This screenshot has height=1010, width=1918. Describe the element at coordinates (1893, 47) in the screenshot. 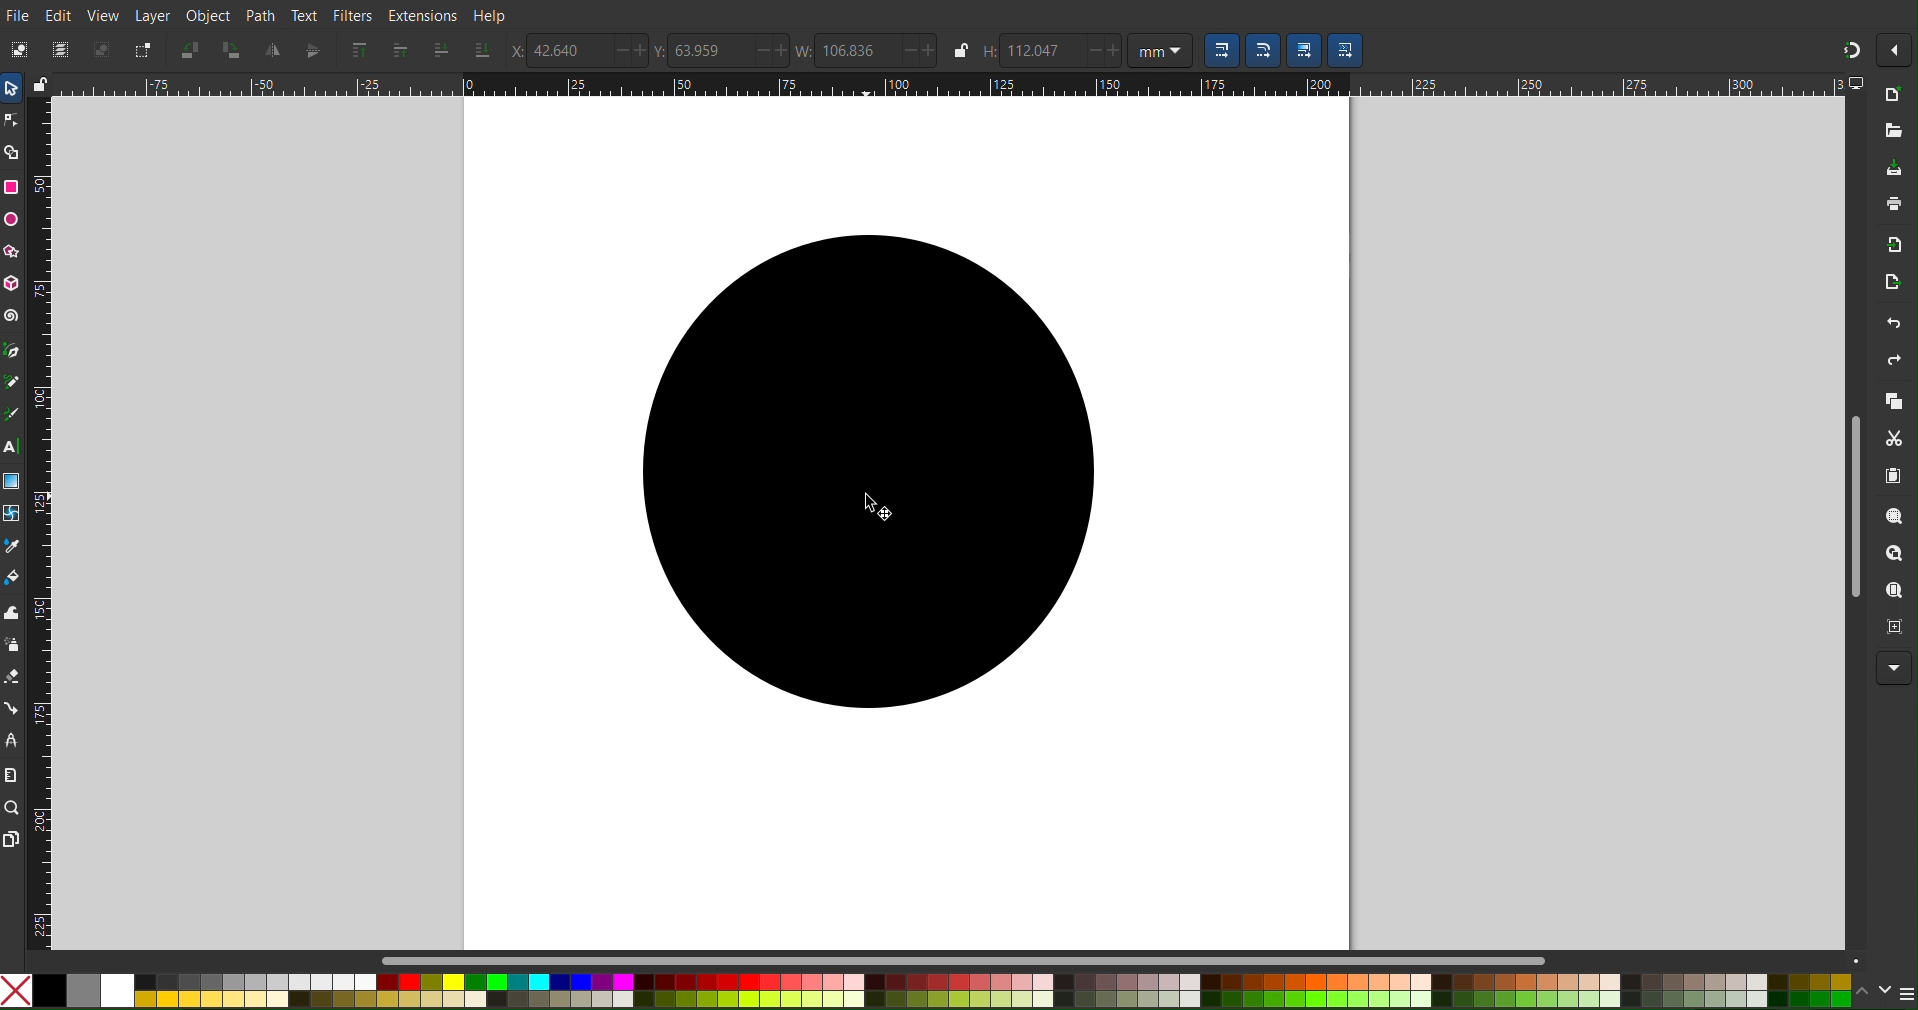

I see `More Options` at that location.